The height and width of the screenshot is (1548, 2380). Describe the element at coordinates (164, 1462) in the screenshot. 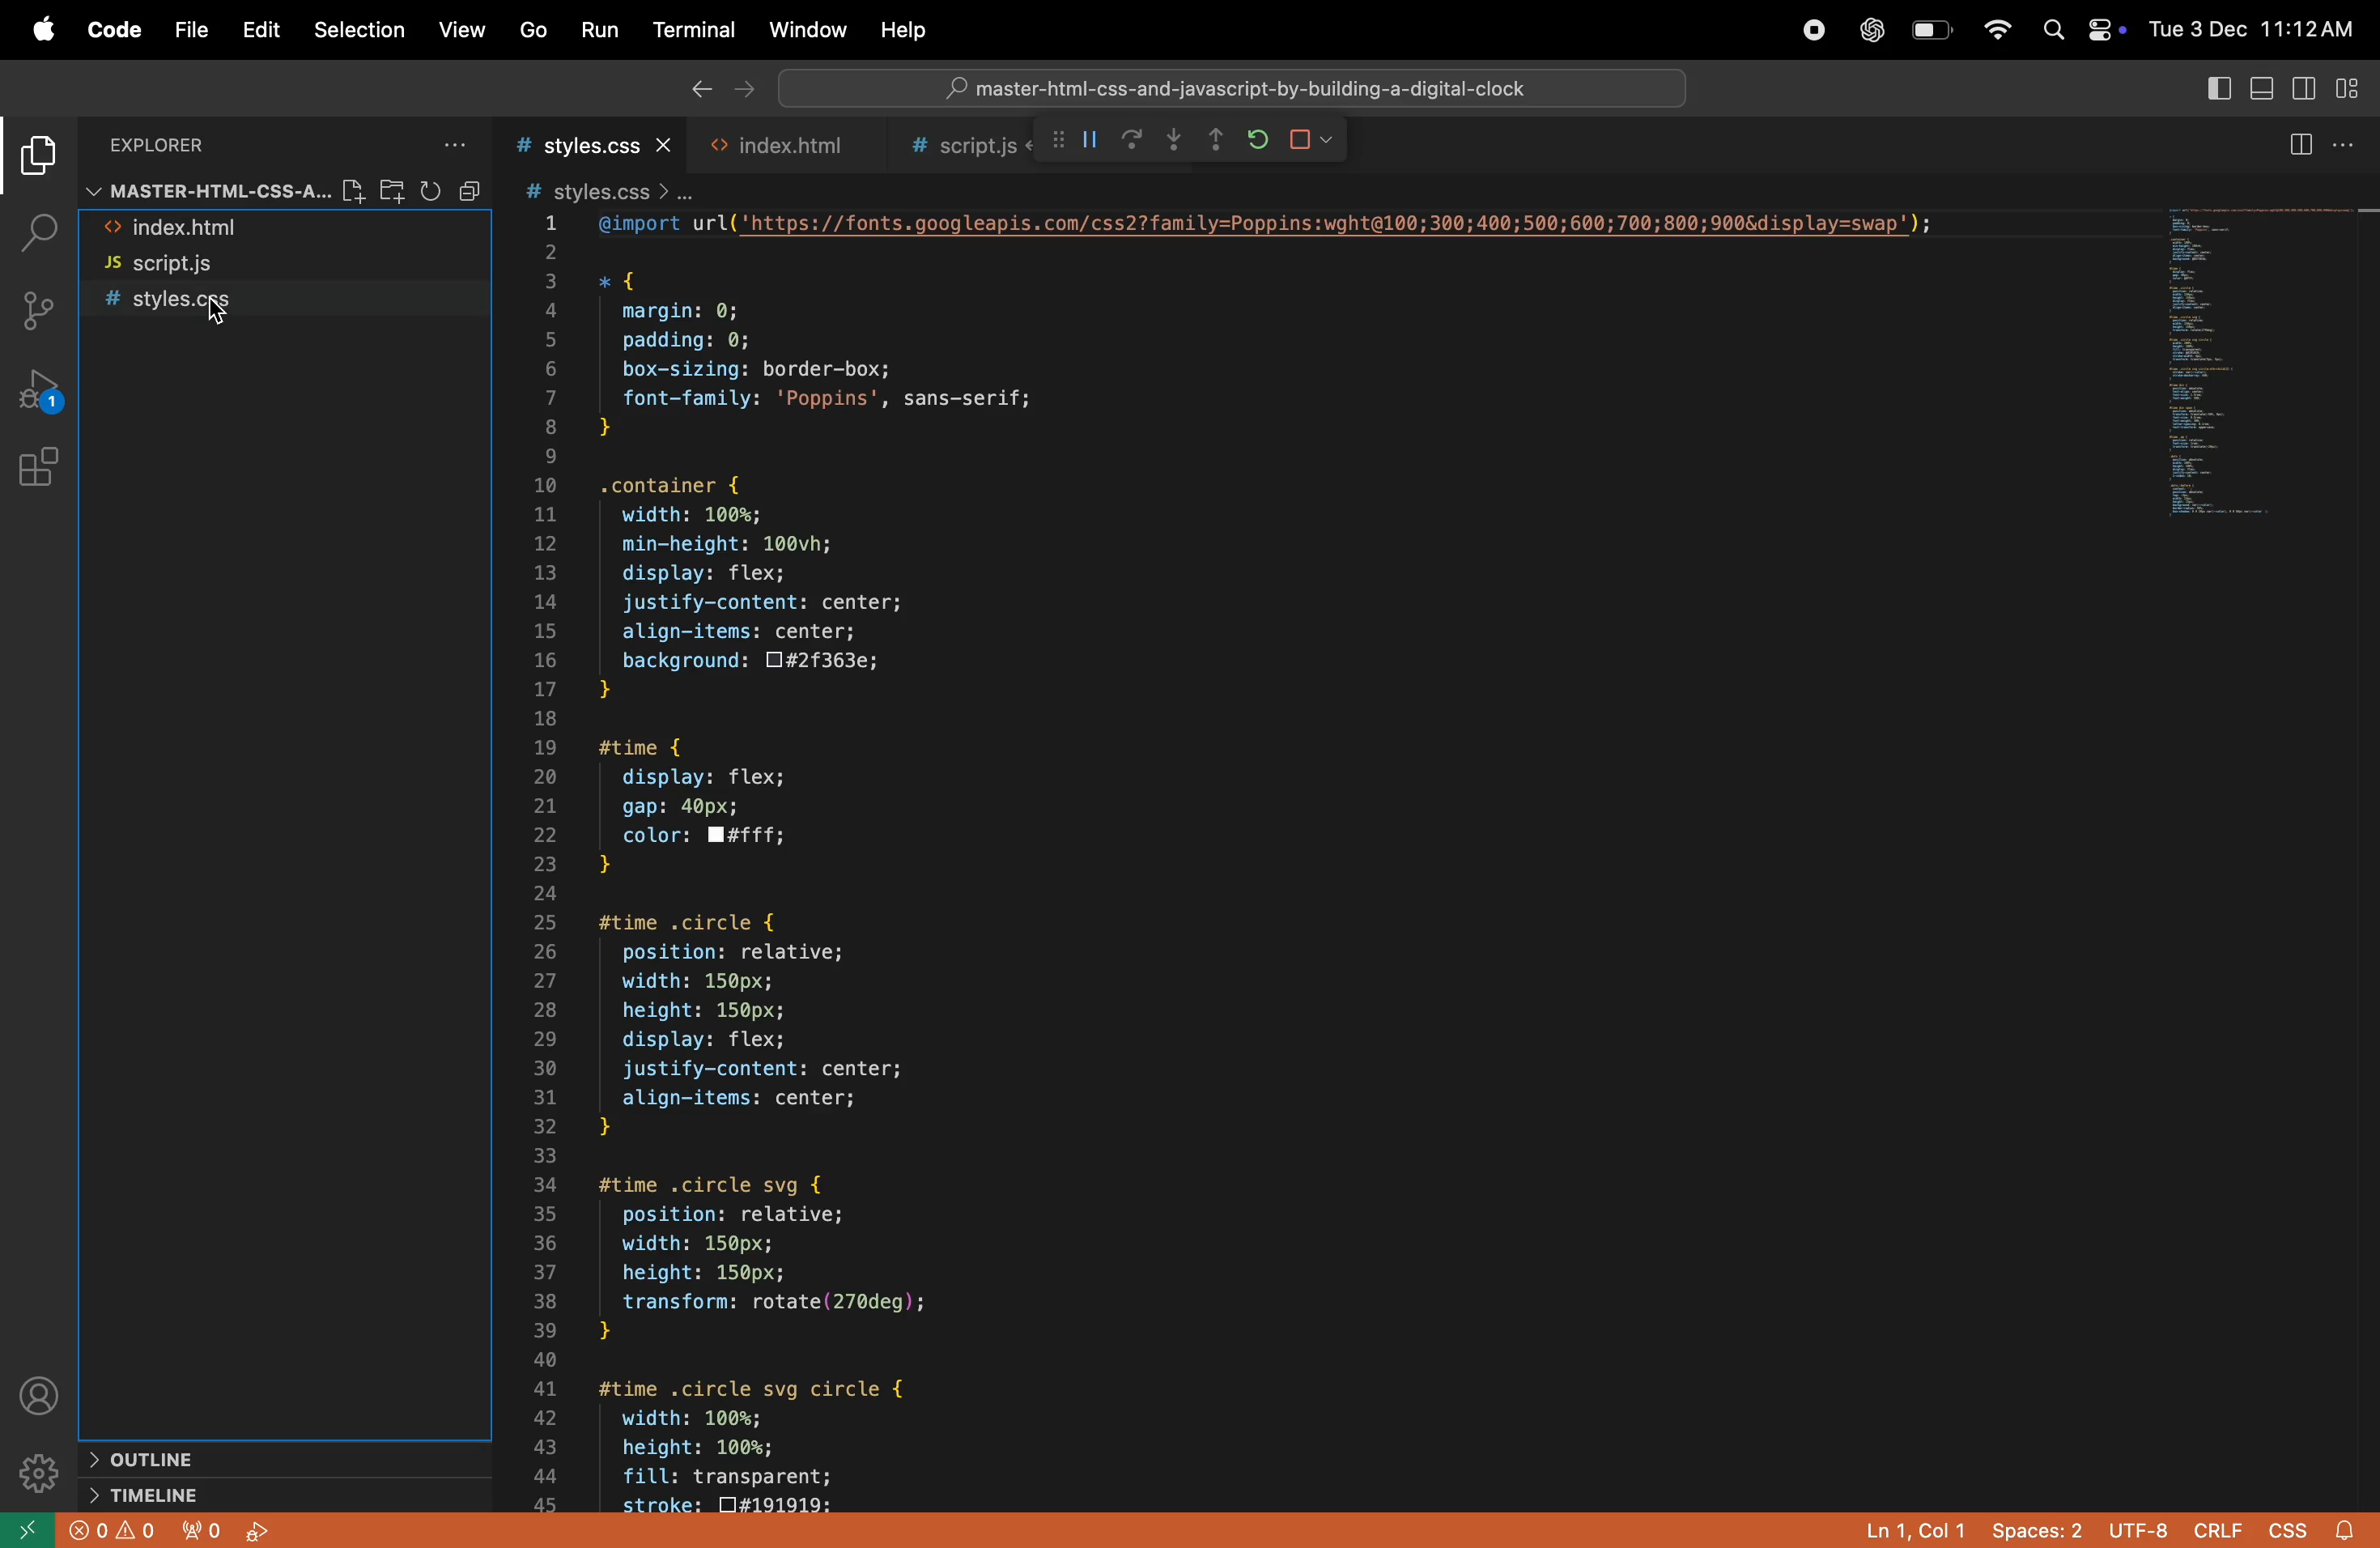

I see `outline` at that location.